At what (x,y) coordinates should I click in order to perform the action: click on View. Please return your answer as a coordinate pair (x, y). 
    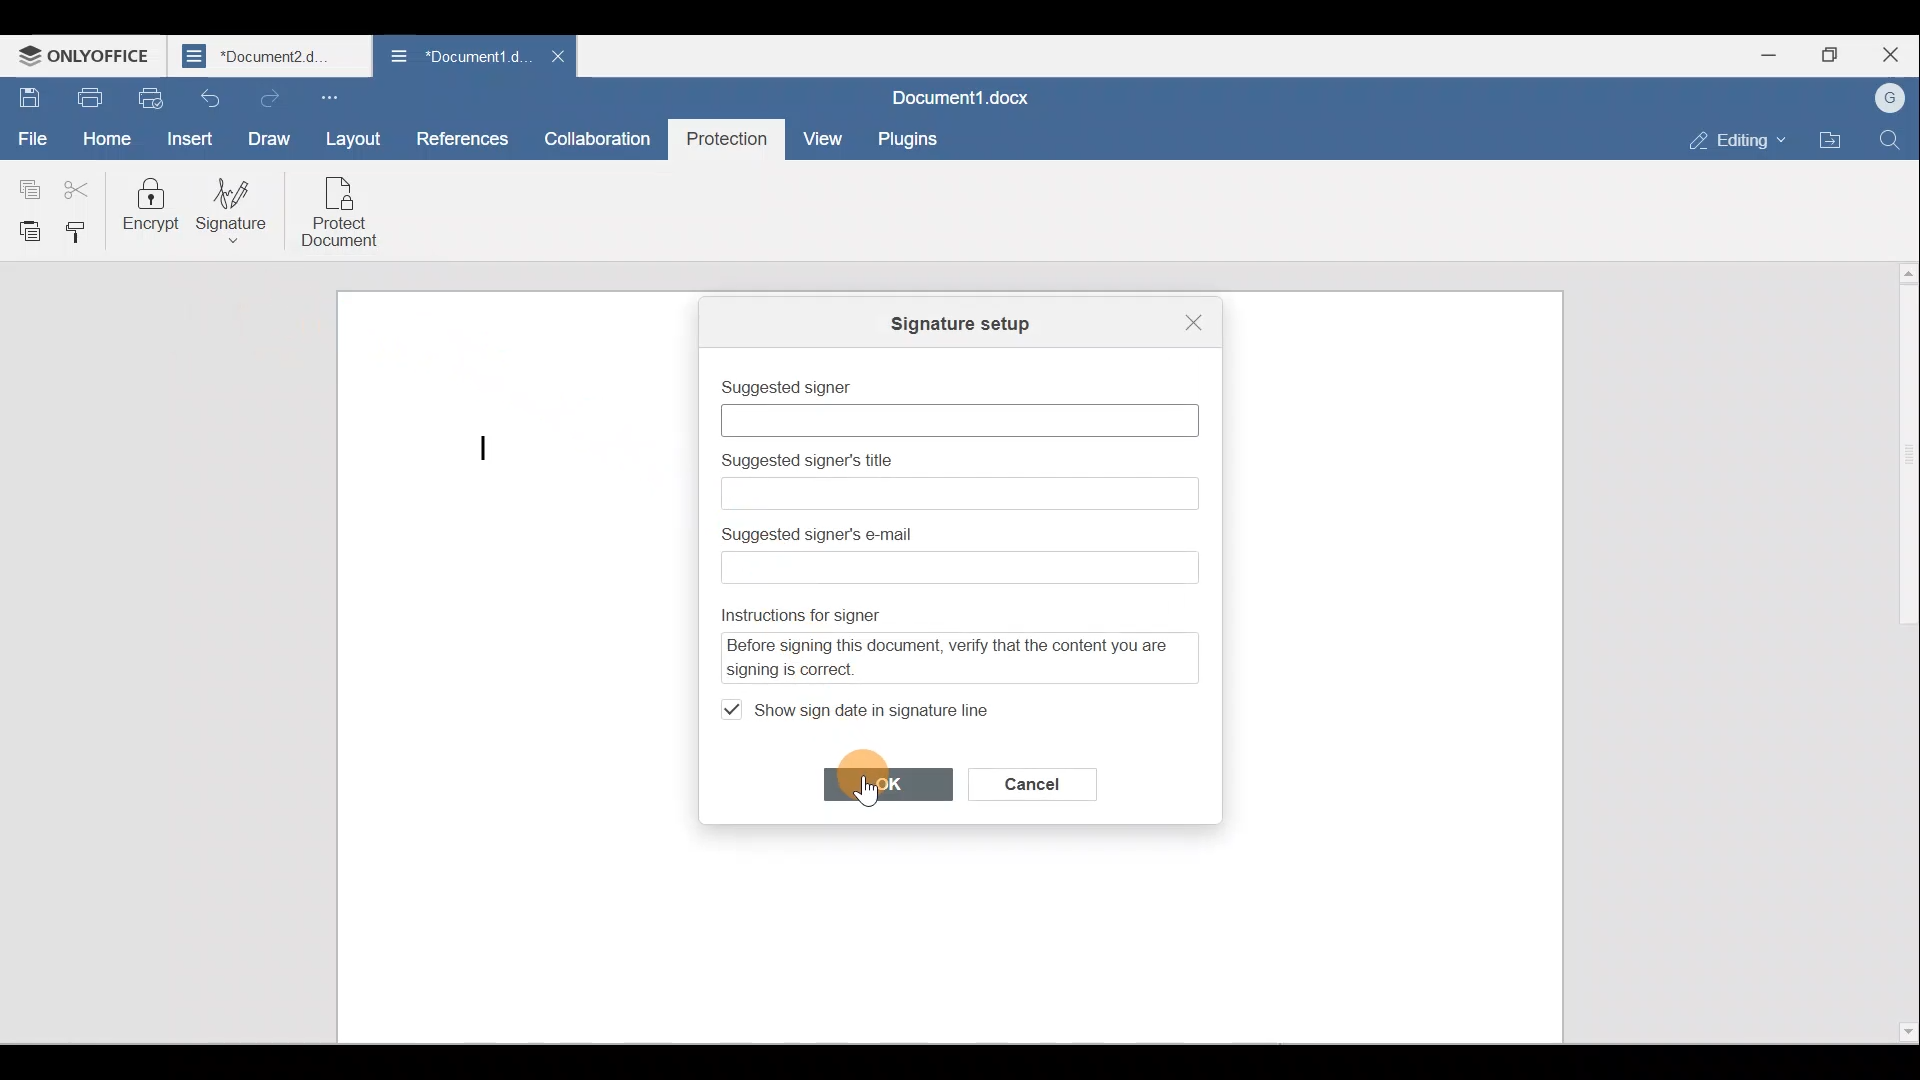
    Looking at the image, I should click on (826, 137).